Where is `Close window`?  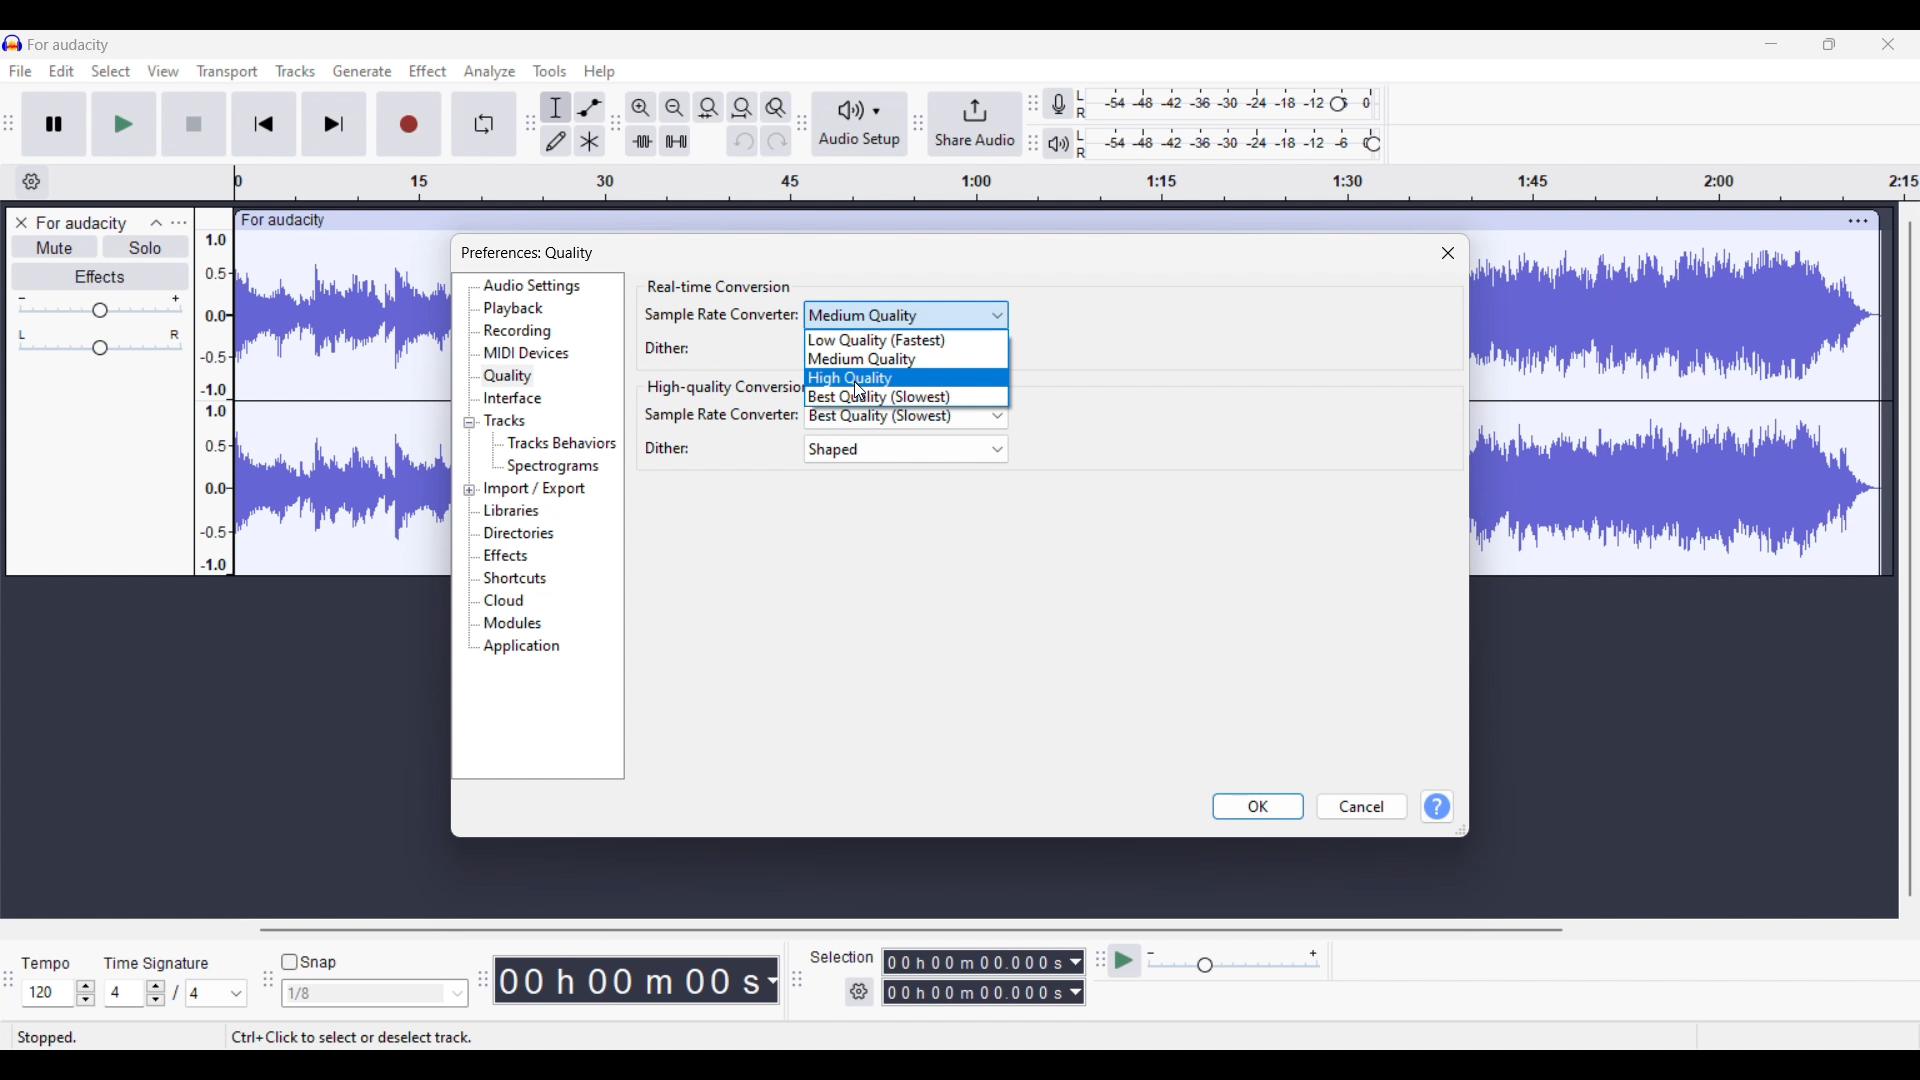
Close window is located at coordinates (1448, 254).